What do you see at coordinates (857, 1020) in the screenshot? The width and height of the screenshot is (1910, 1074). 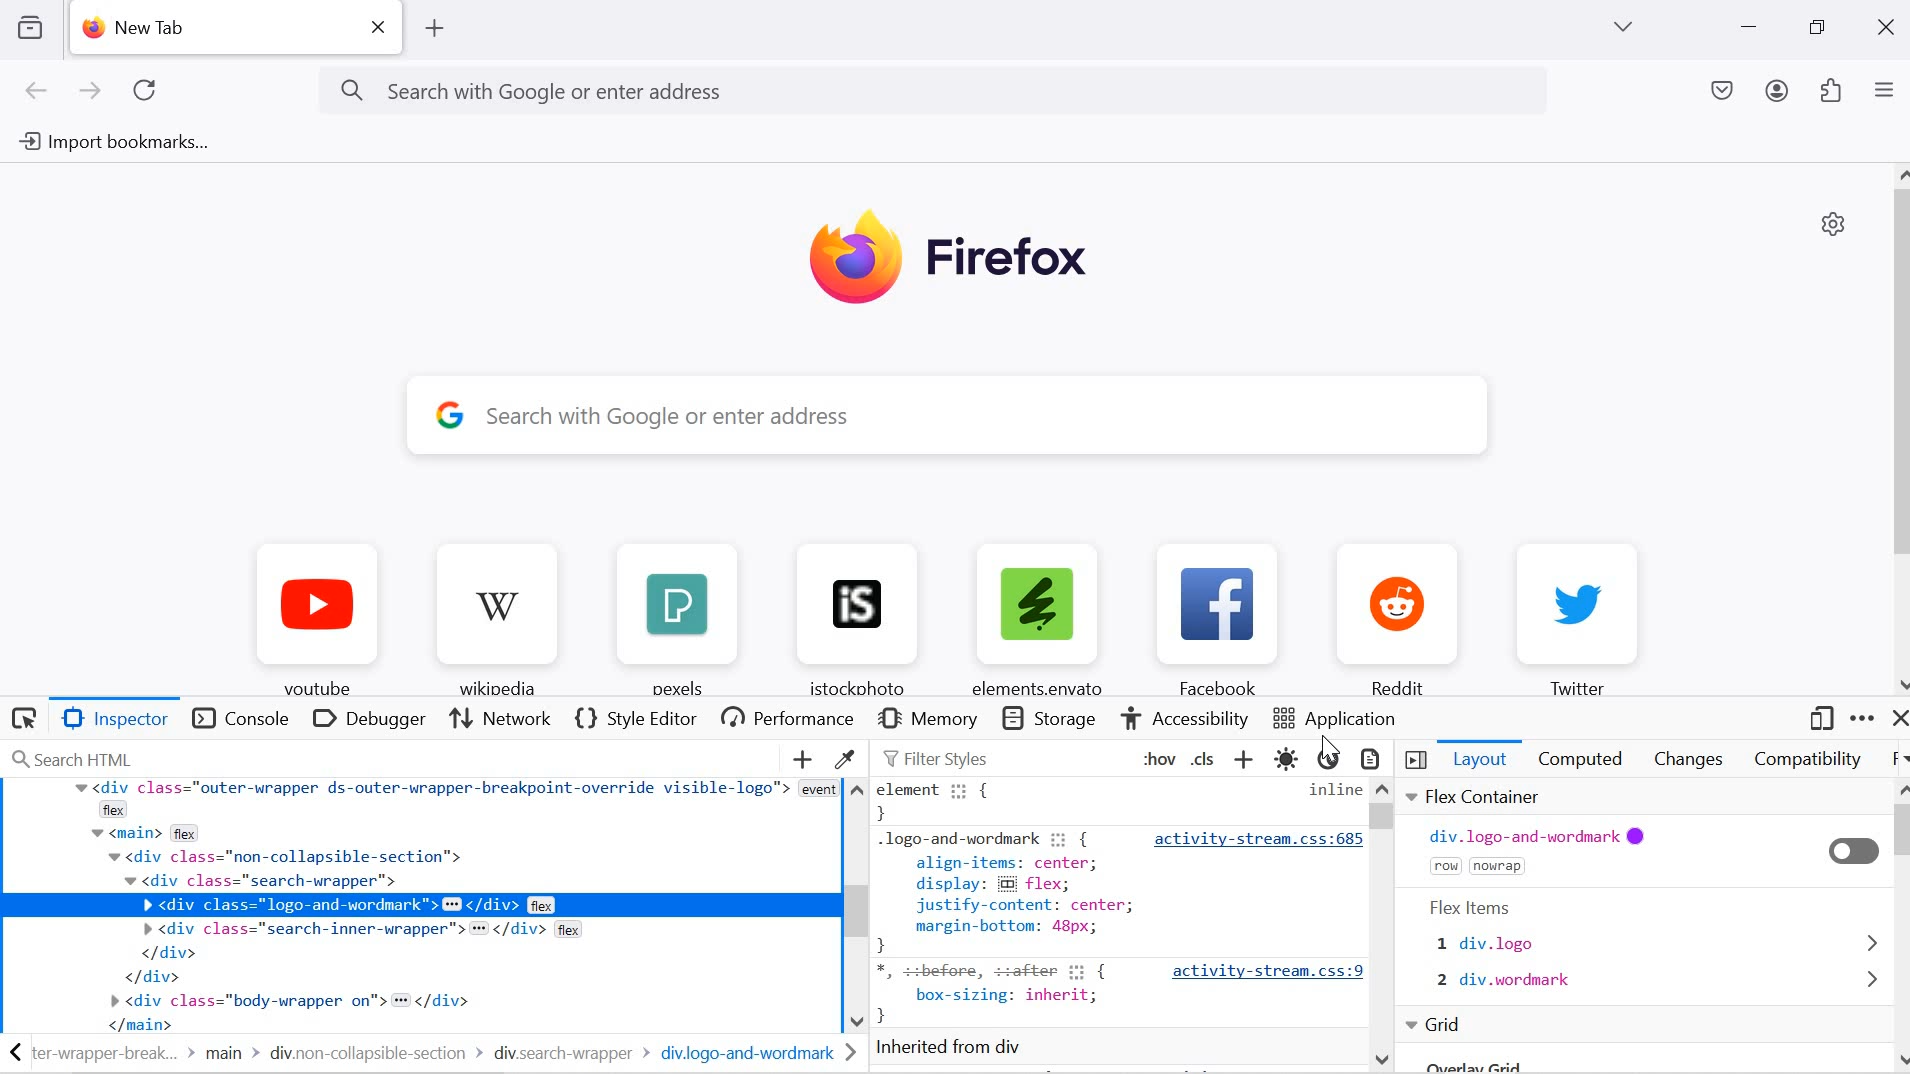 I see `move down` at bounding box center [857, 1020].